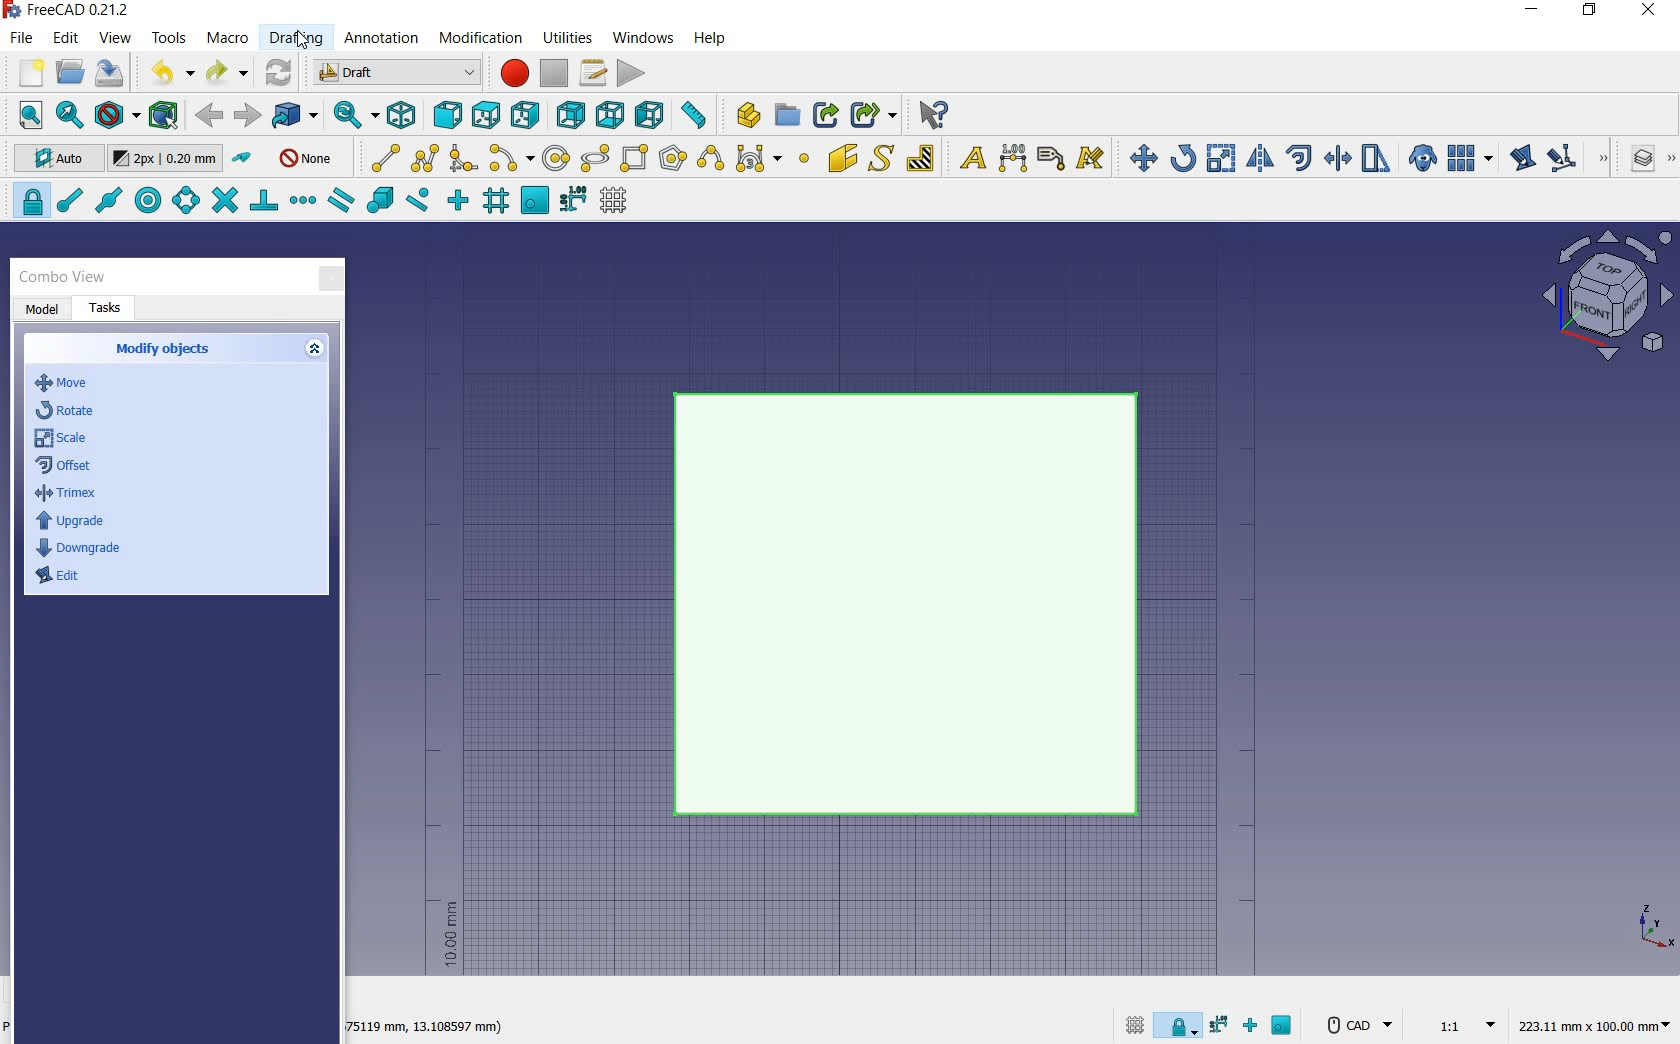 This screenshot has width=1680, height=1044. What do you see at coordinates (458, 201) in the screenshot?
I see `snap ortho` at bounding box center [458, 201].